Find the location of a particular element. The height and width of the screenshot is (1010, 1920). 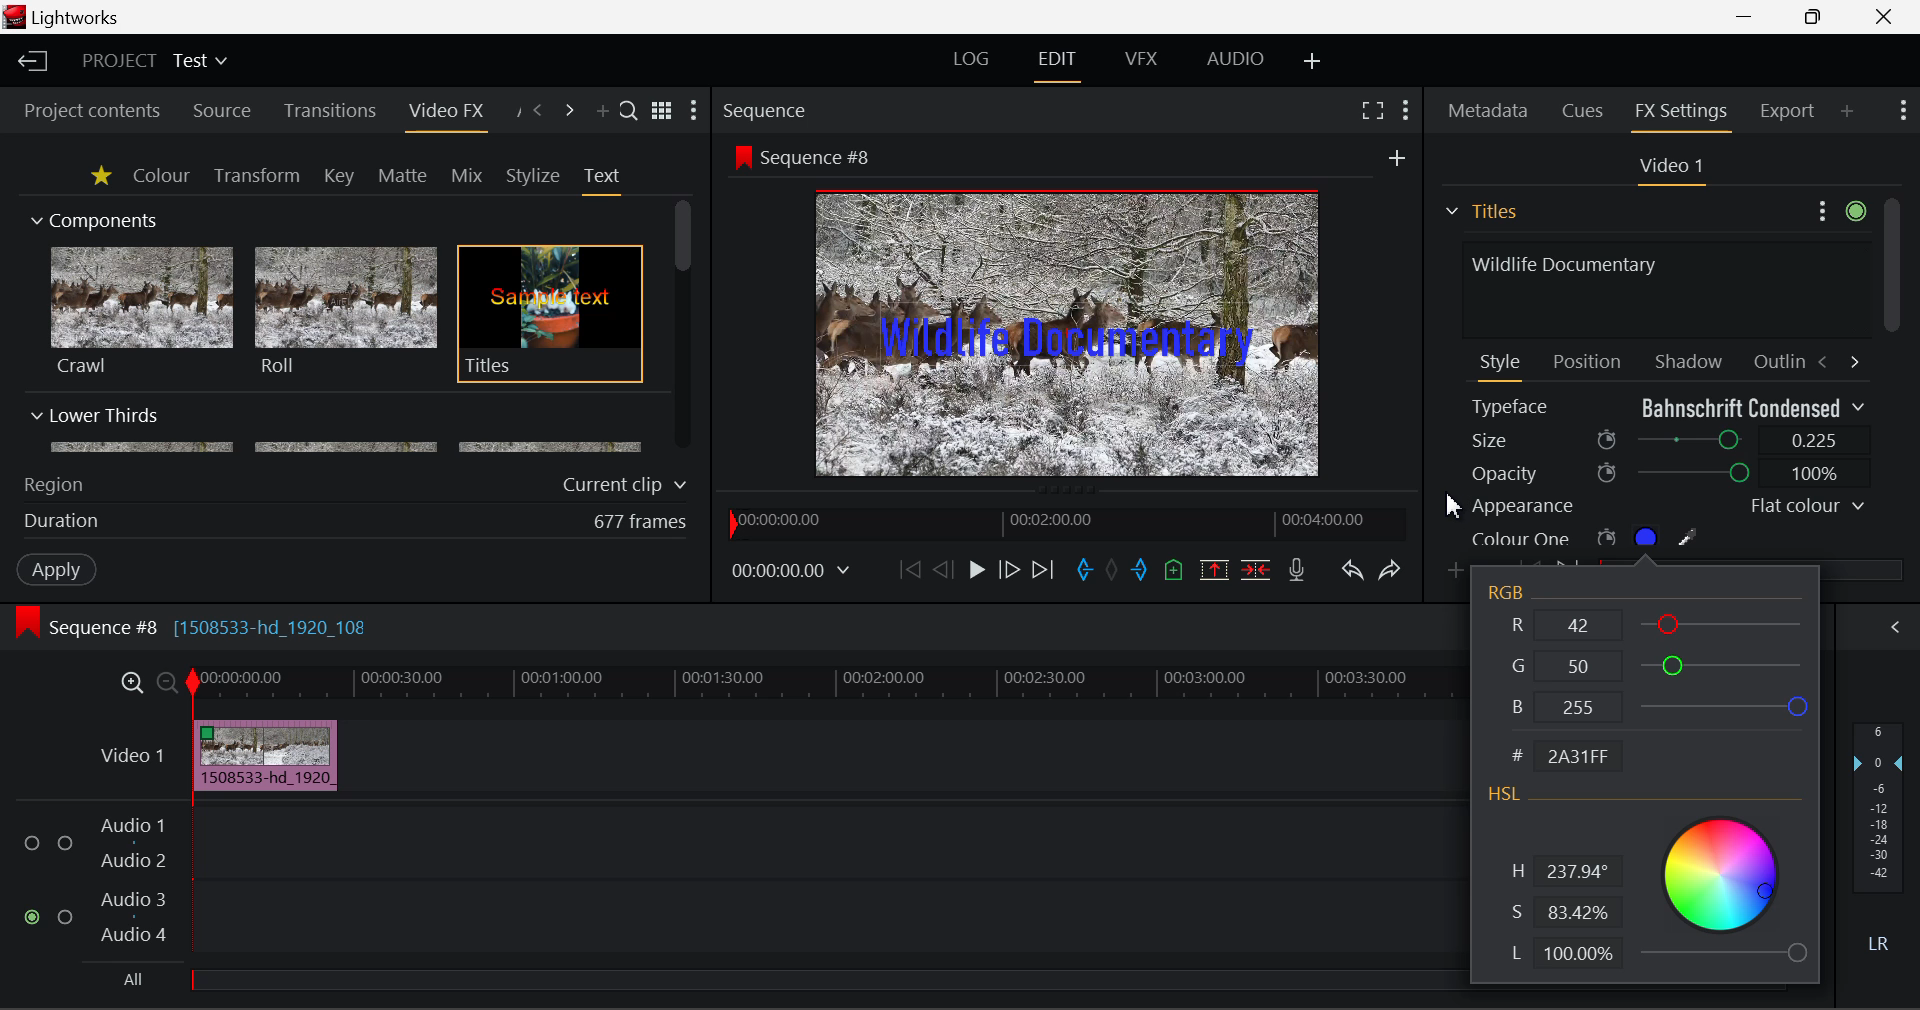

Outline is located at coordinates (1776, 359).